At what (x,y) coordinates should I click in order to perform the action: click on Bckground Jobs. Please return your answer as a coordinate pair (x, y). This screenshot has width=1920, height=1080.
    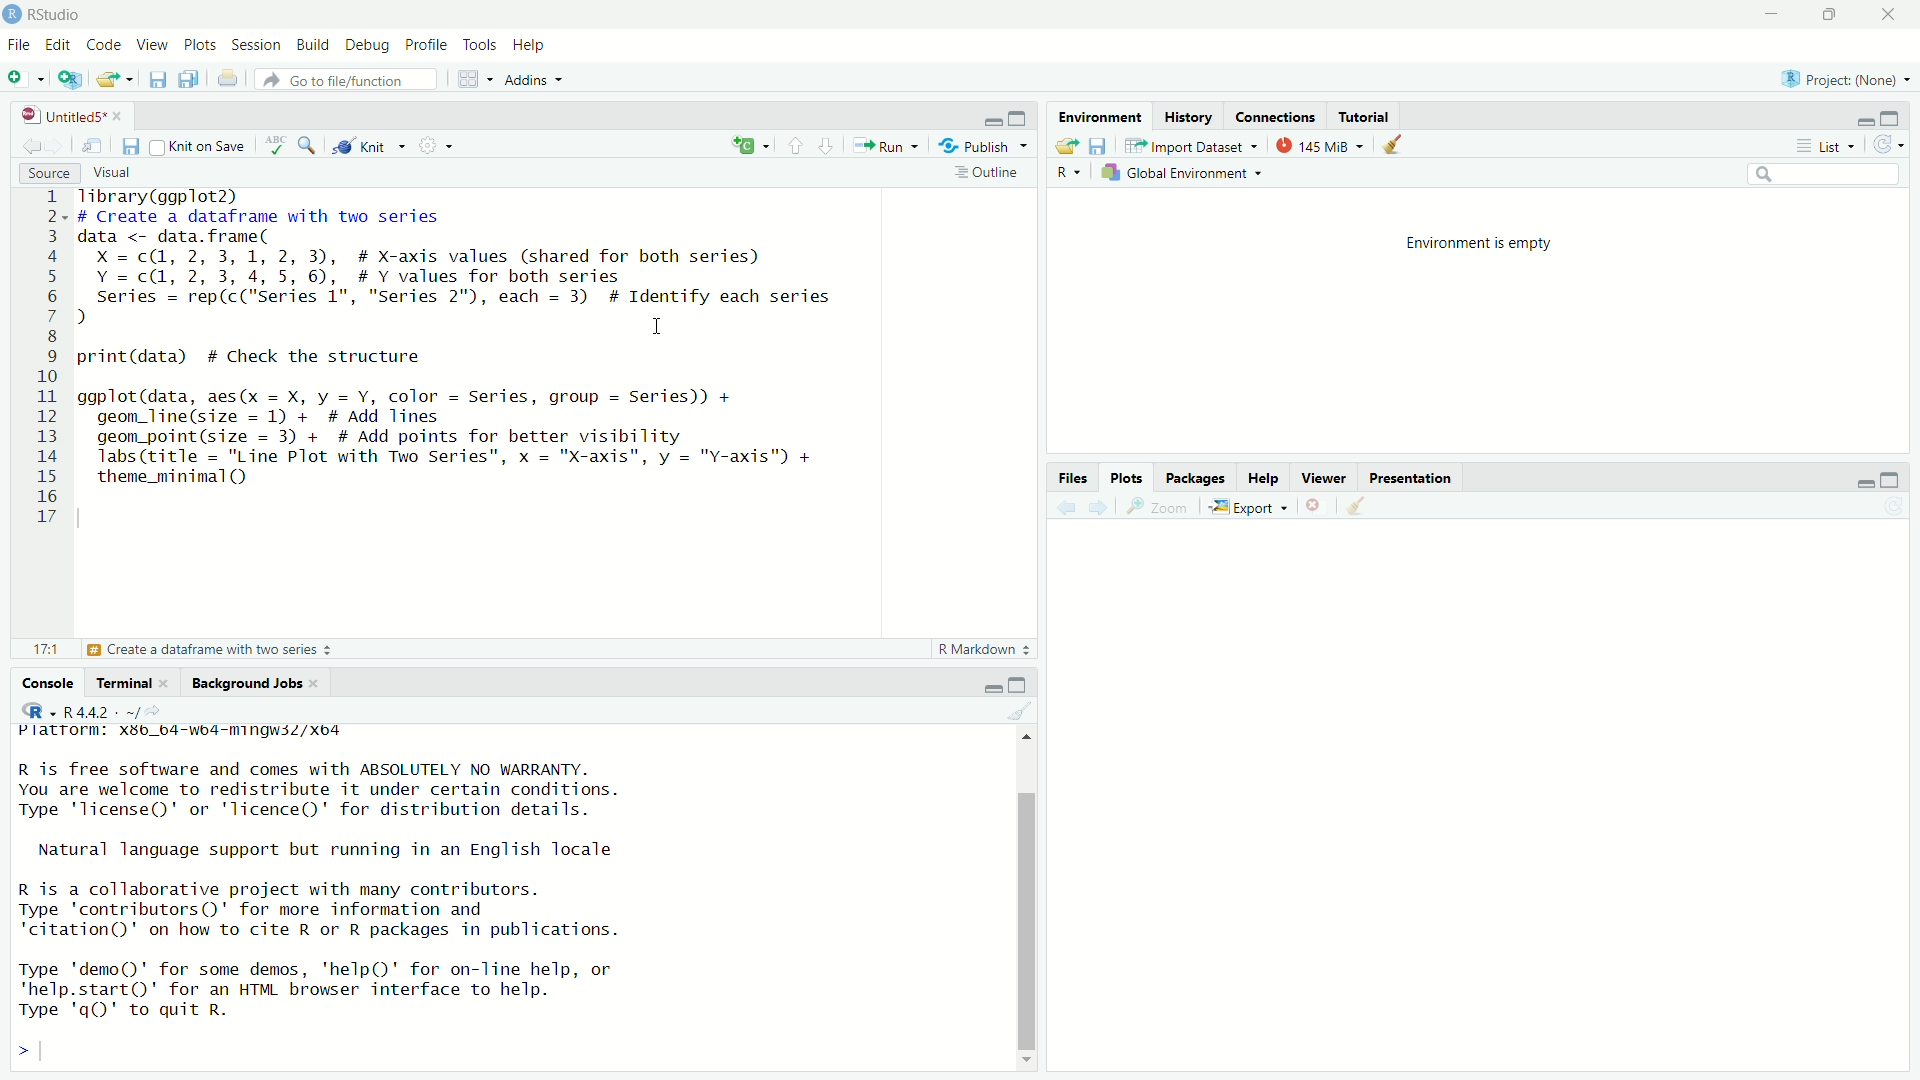
    Looking at the image, I should click on (253, 681).